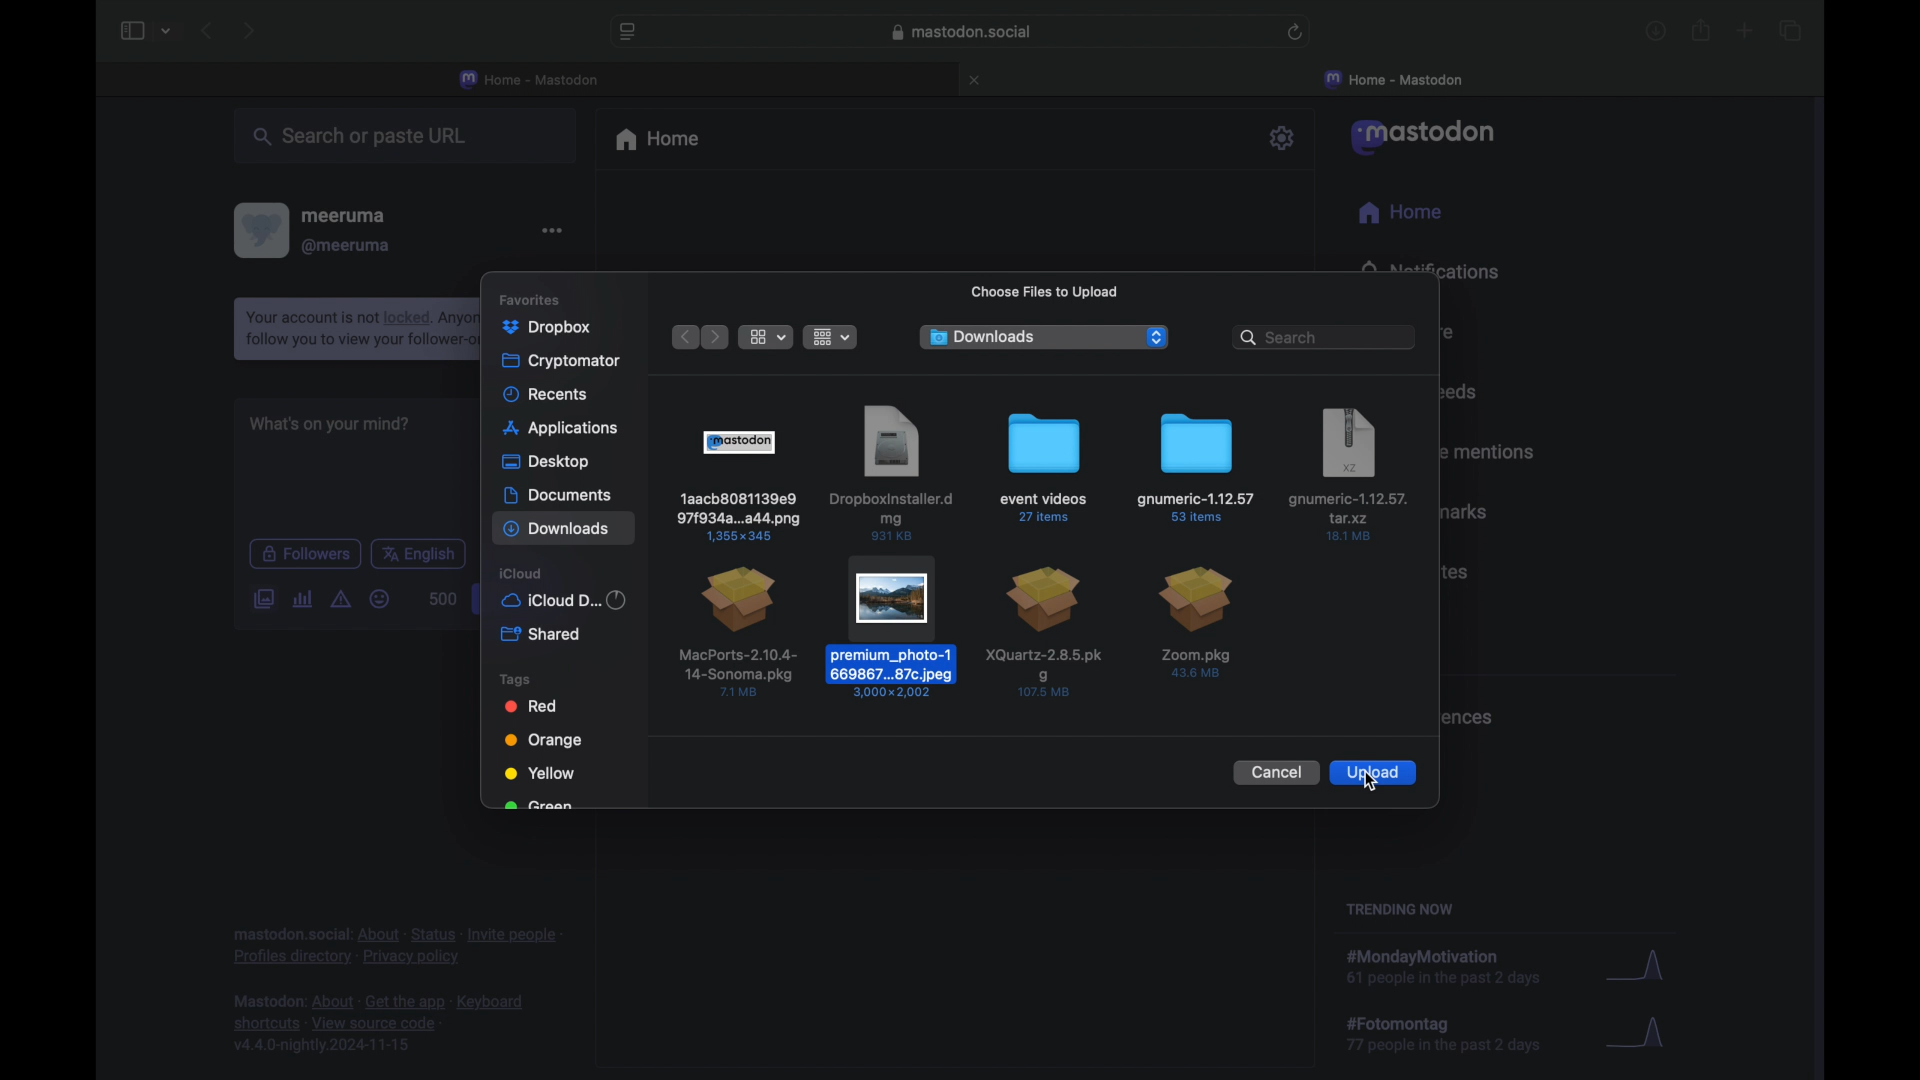 The image size is (1920, 1080). What do you see at coordinates (208, 32) in the screenshot?
I see `previous` at bounding box center [208, 32].